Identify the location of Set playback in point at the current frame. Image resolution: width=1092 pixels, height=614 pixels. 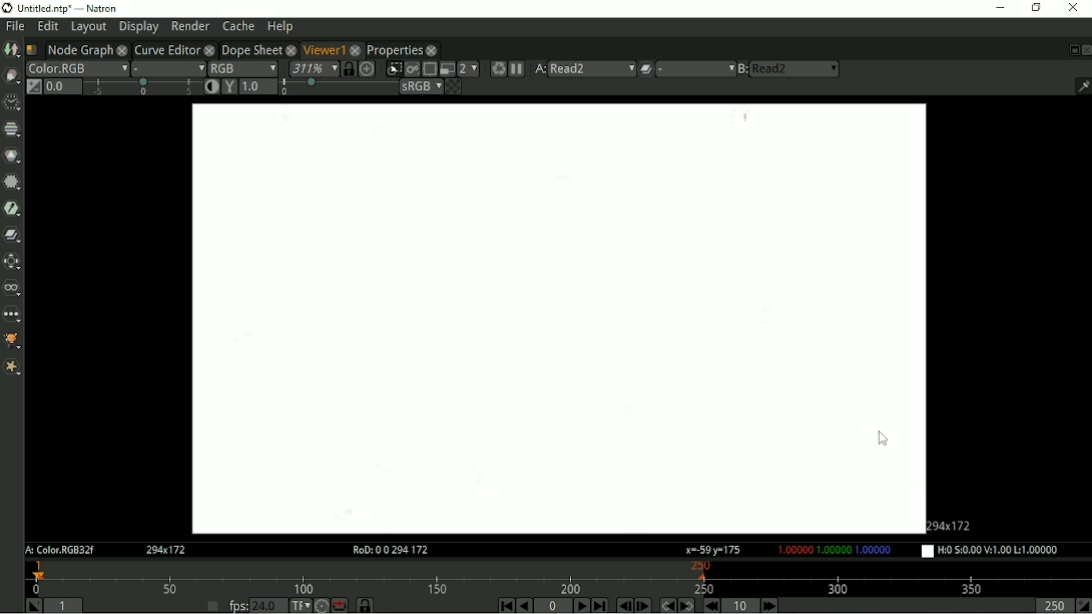
(31, 605).